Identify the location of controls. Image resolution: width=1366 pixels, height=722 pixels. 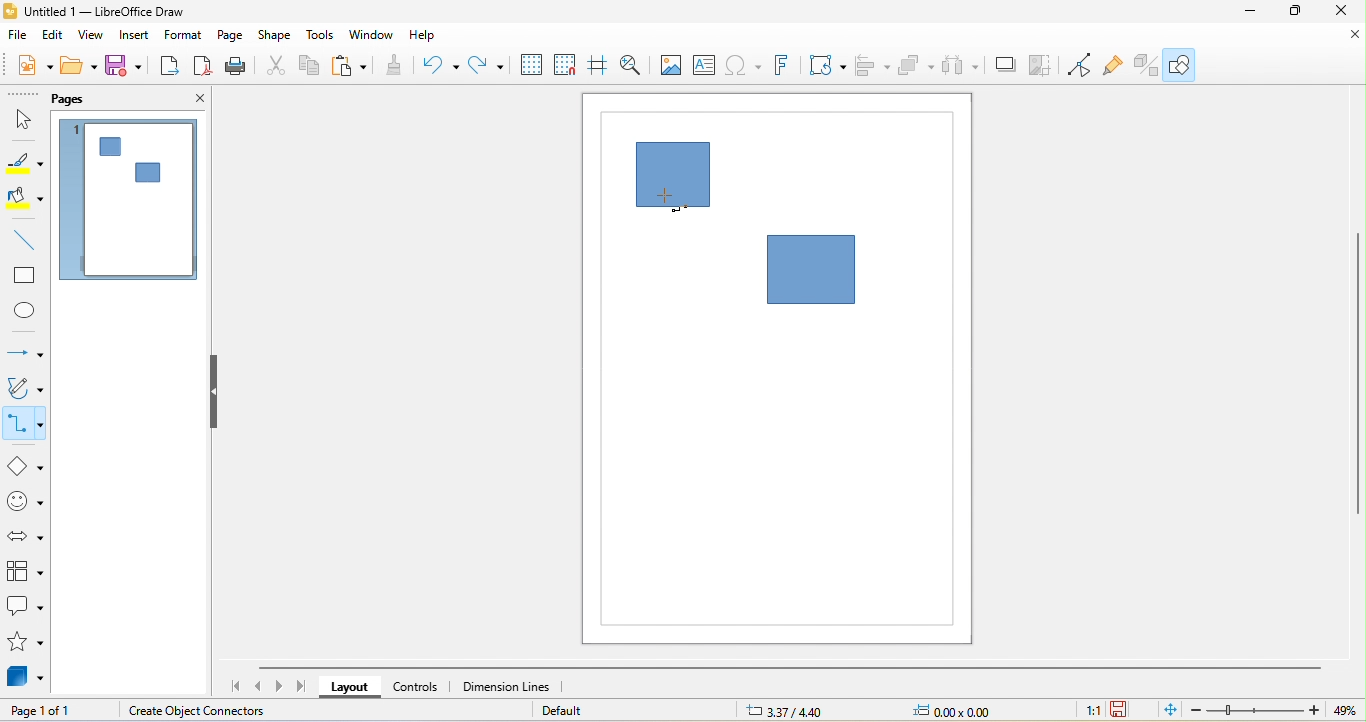
(417, 689).